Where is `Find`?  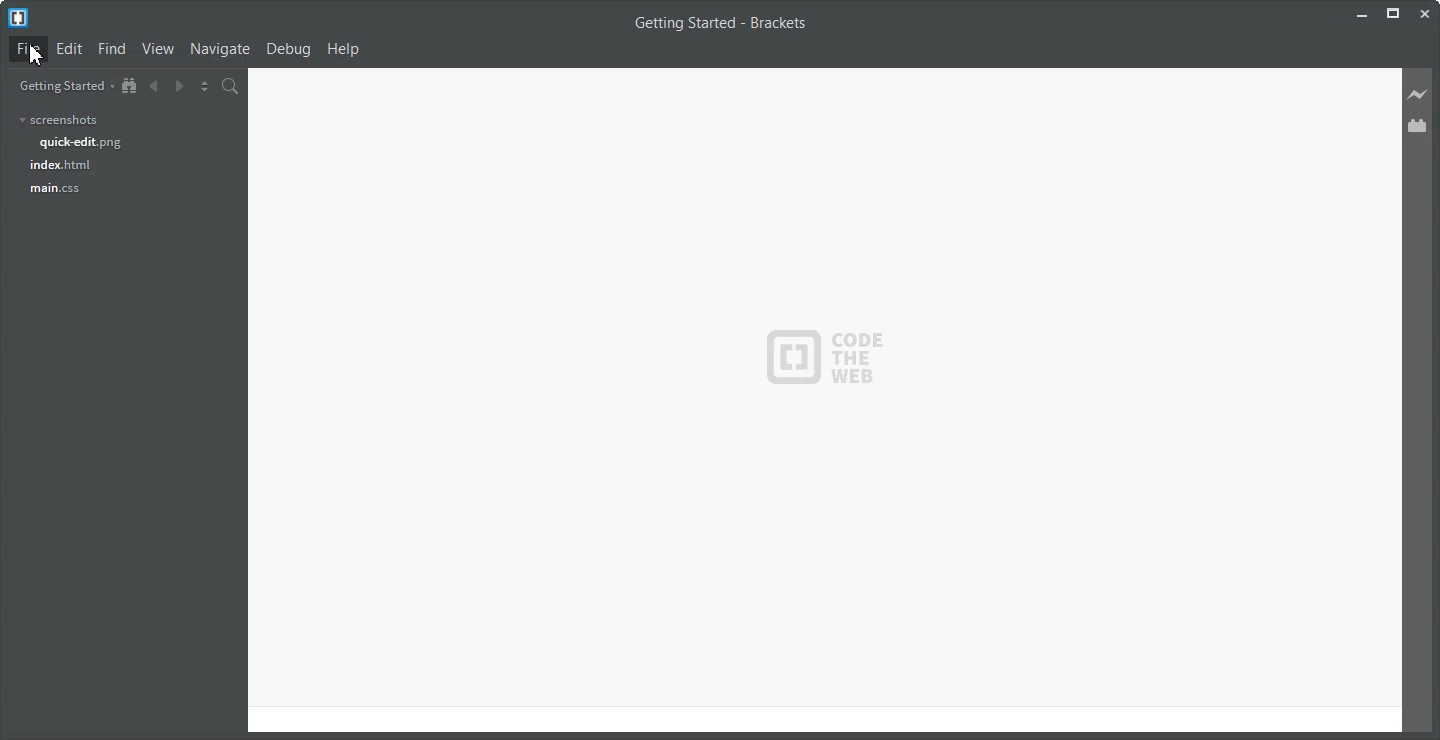
Find is located at coordinates (112, 49).